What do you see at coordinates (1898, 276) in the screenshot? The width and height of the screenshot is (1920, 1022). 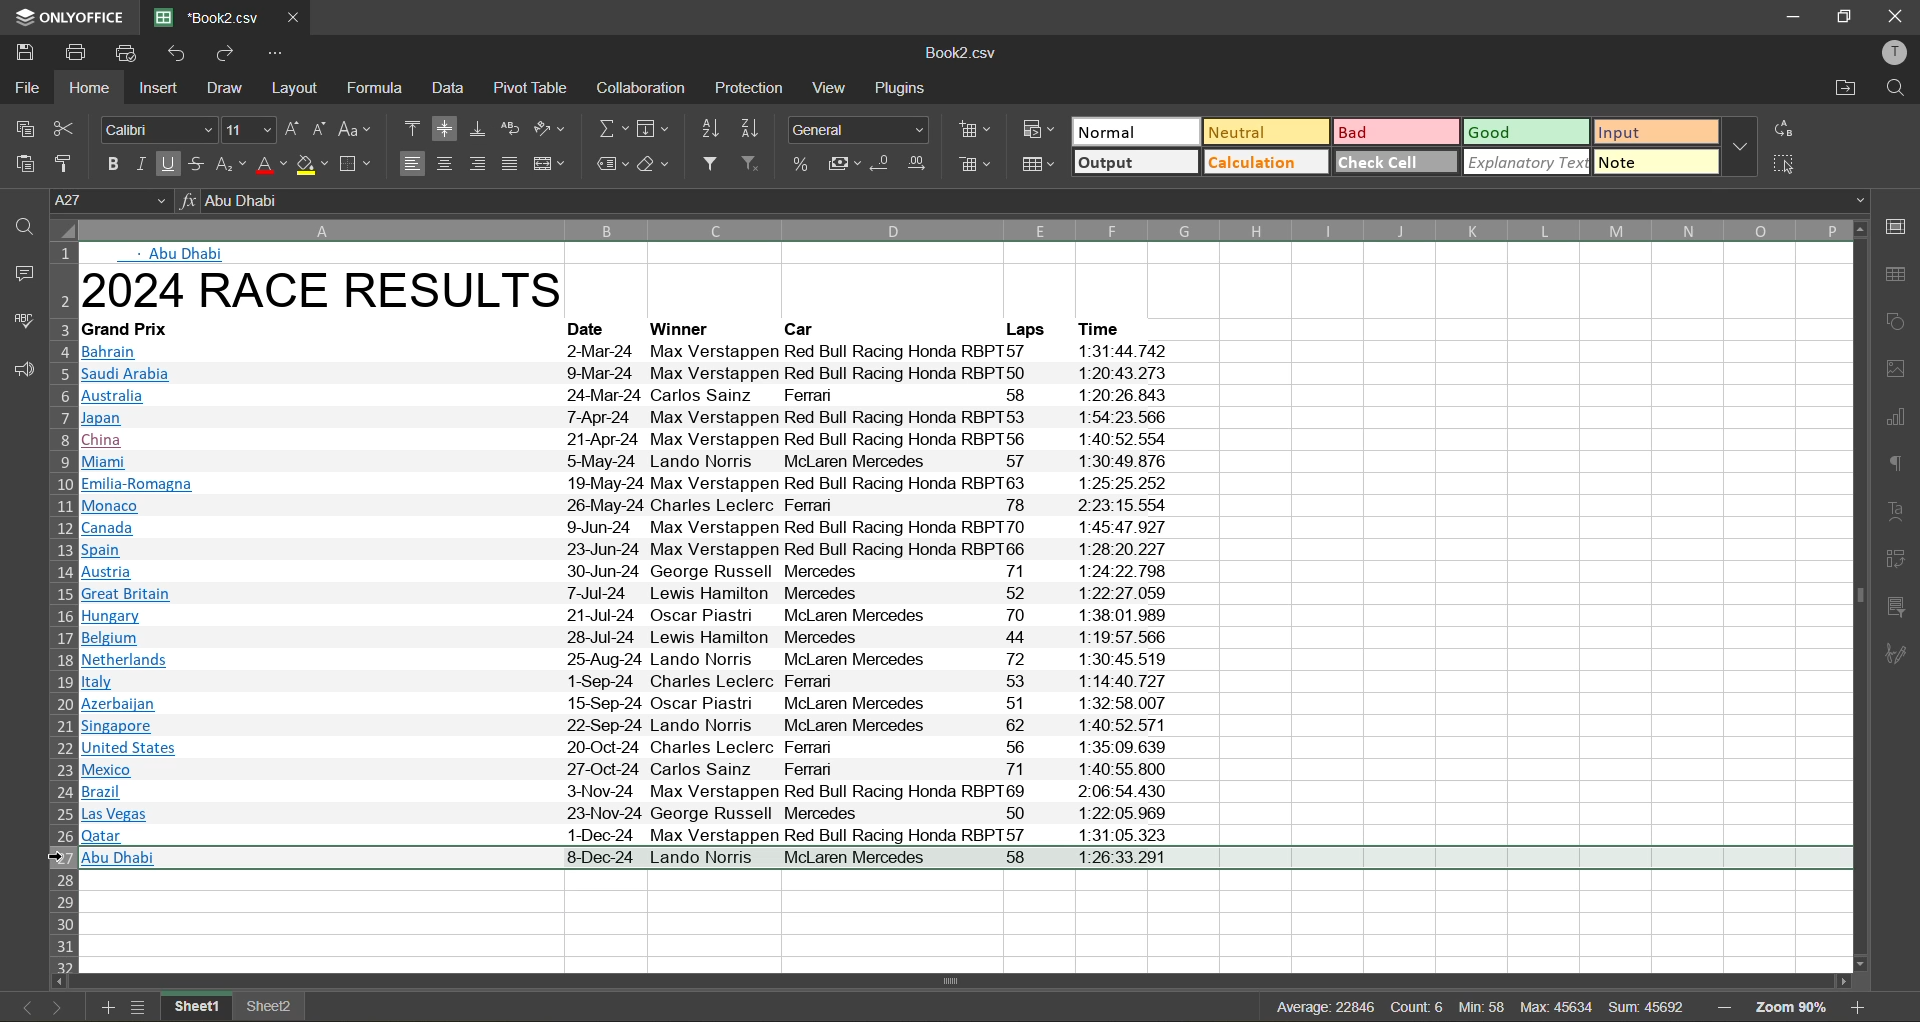 I see `table` at bounding box center [1898, 276].